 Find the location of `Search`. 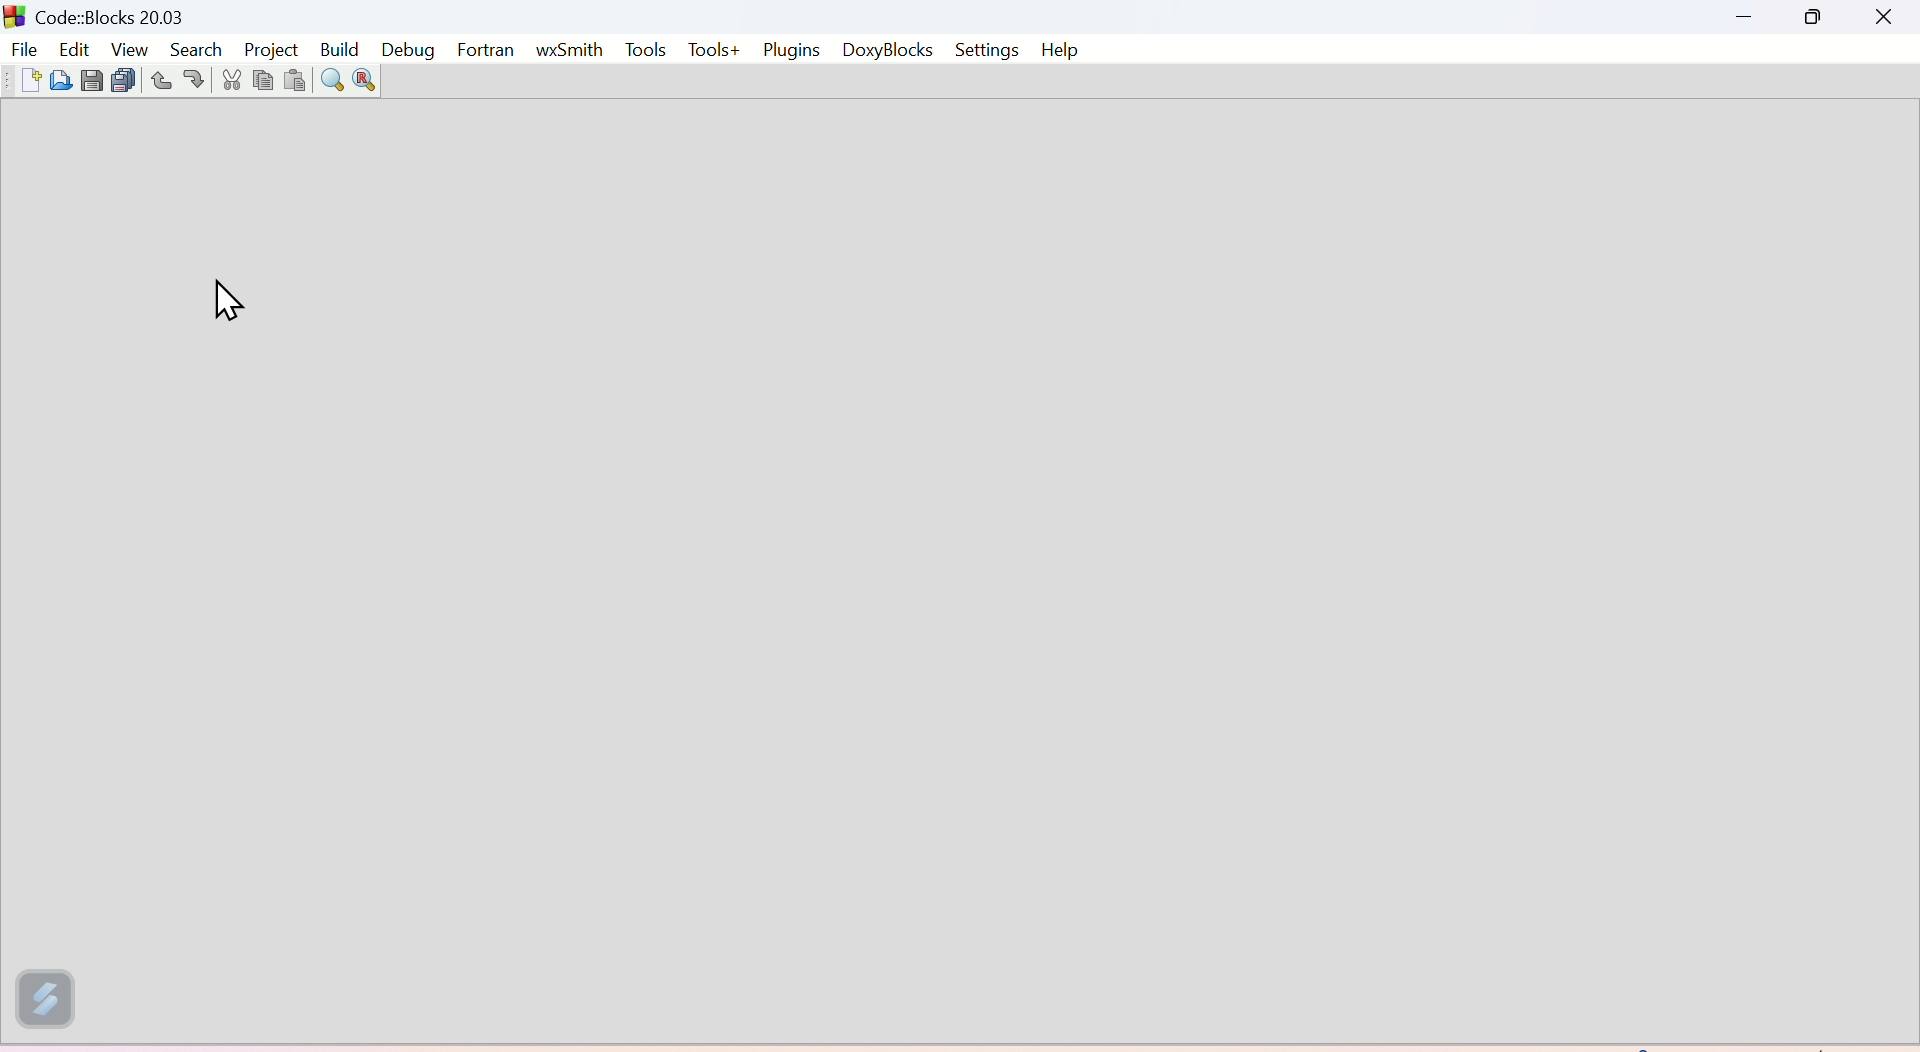

Search is located at coordinates (192, 48).